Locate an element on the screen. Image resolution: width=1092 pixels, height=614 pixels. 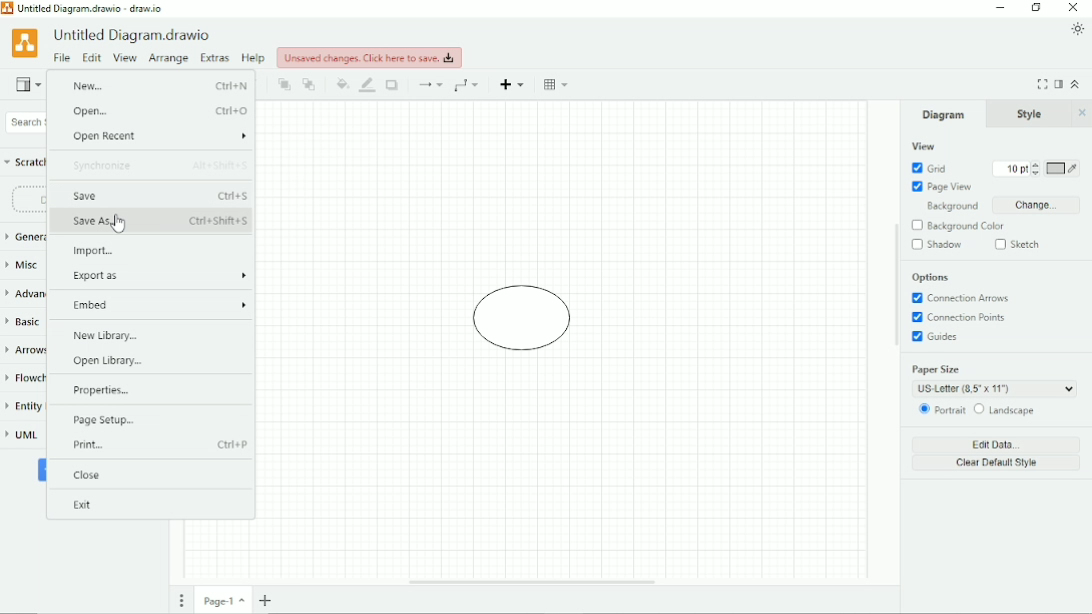
Connection Arrows is located at coordinates (960, 297).